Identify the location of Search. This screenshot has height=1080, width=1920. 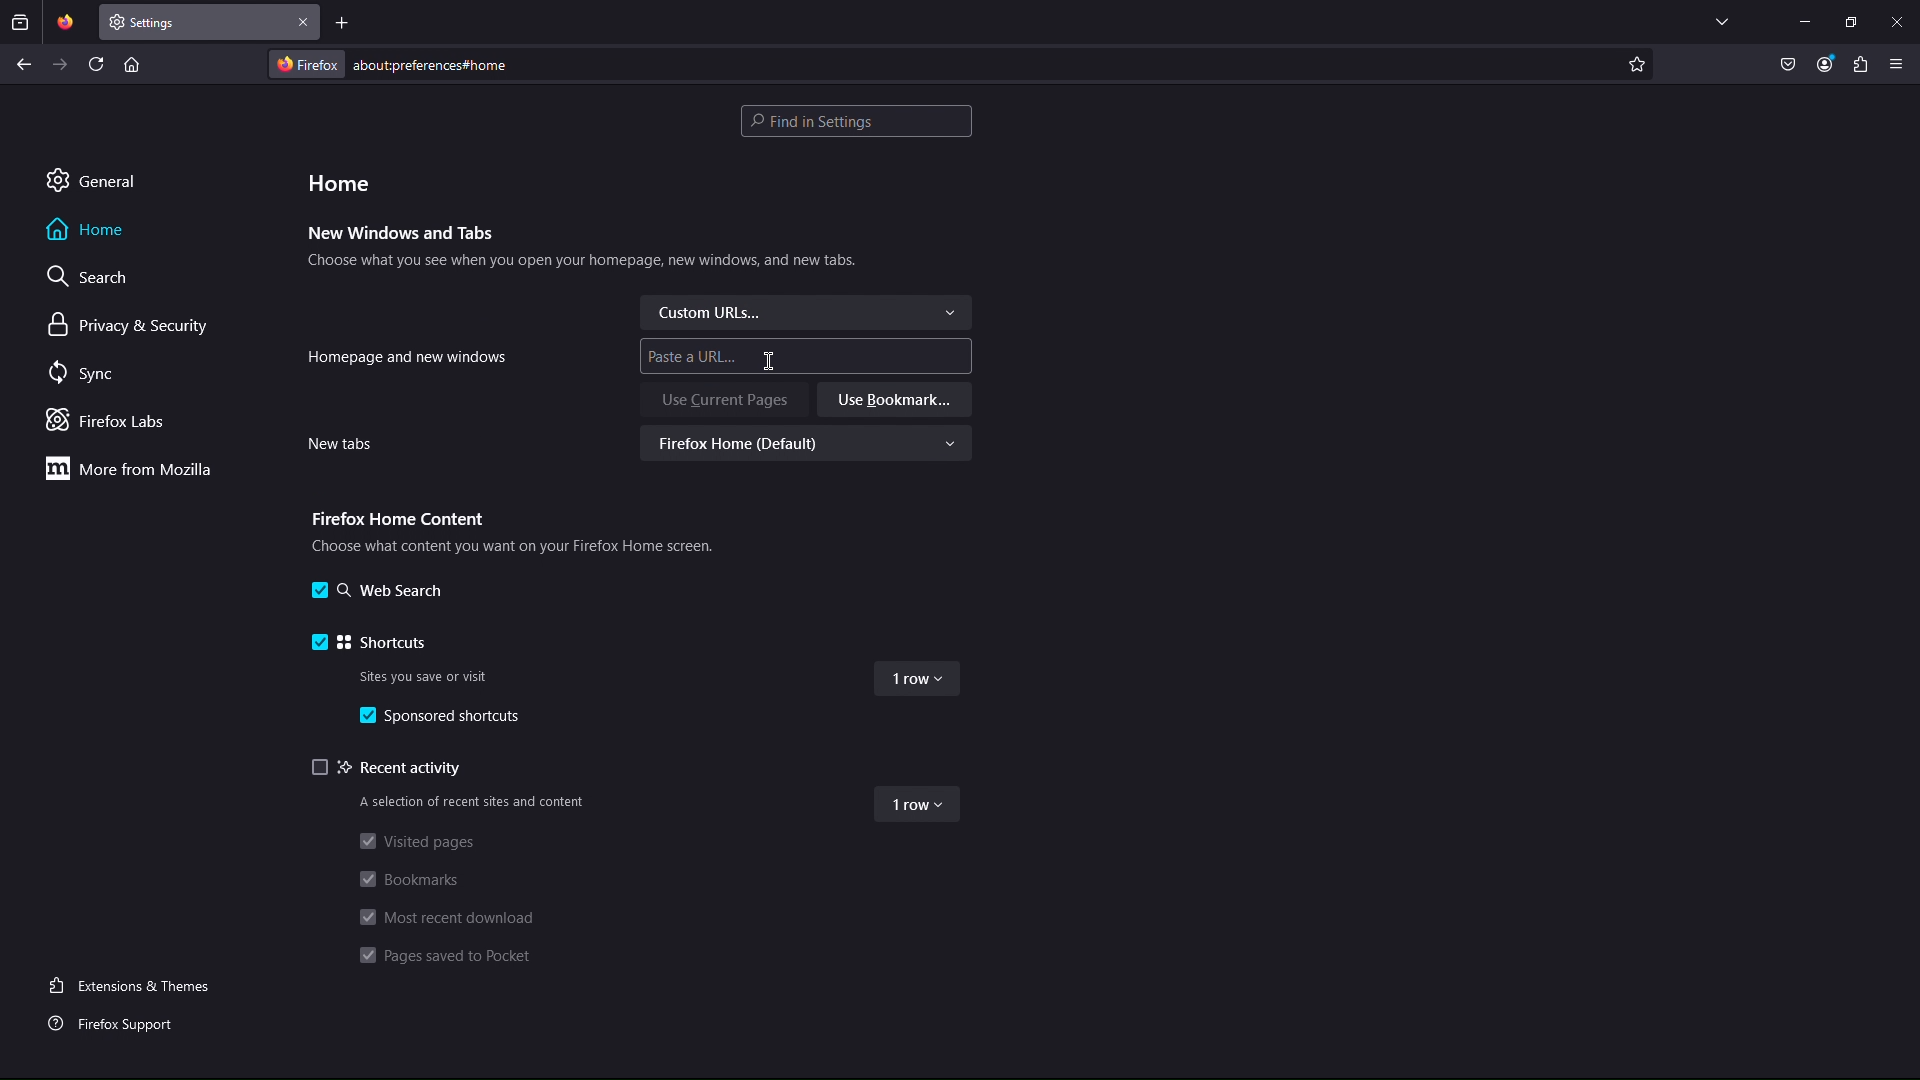
(91, 276).